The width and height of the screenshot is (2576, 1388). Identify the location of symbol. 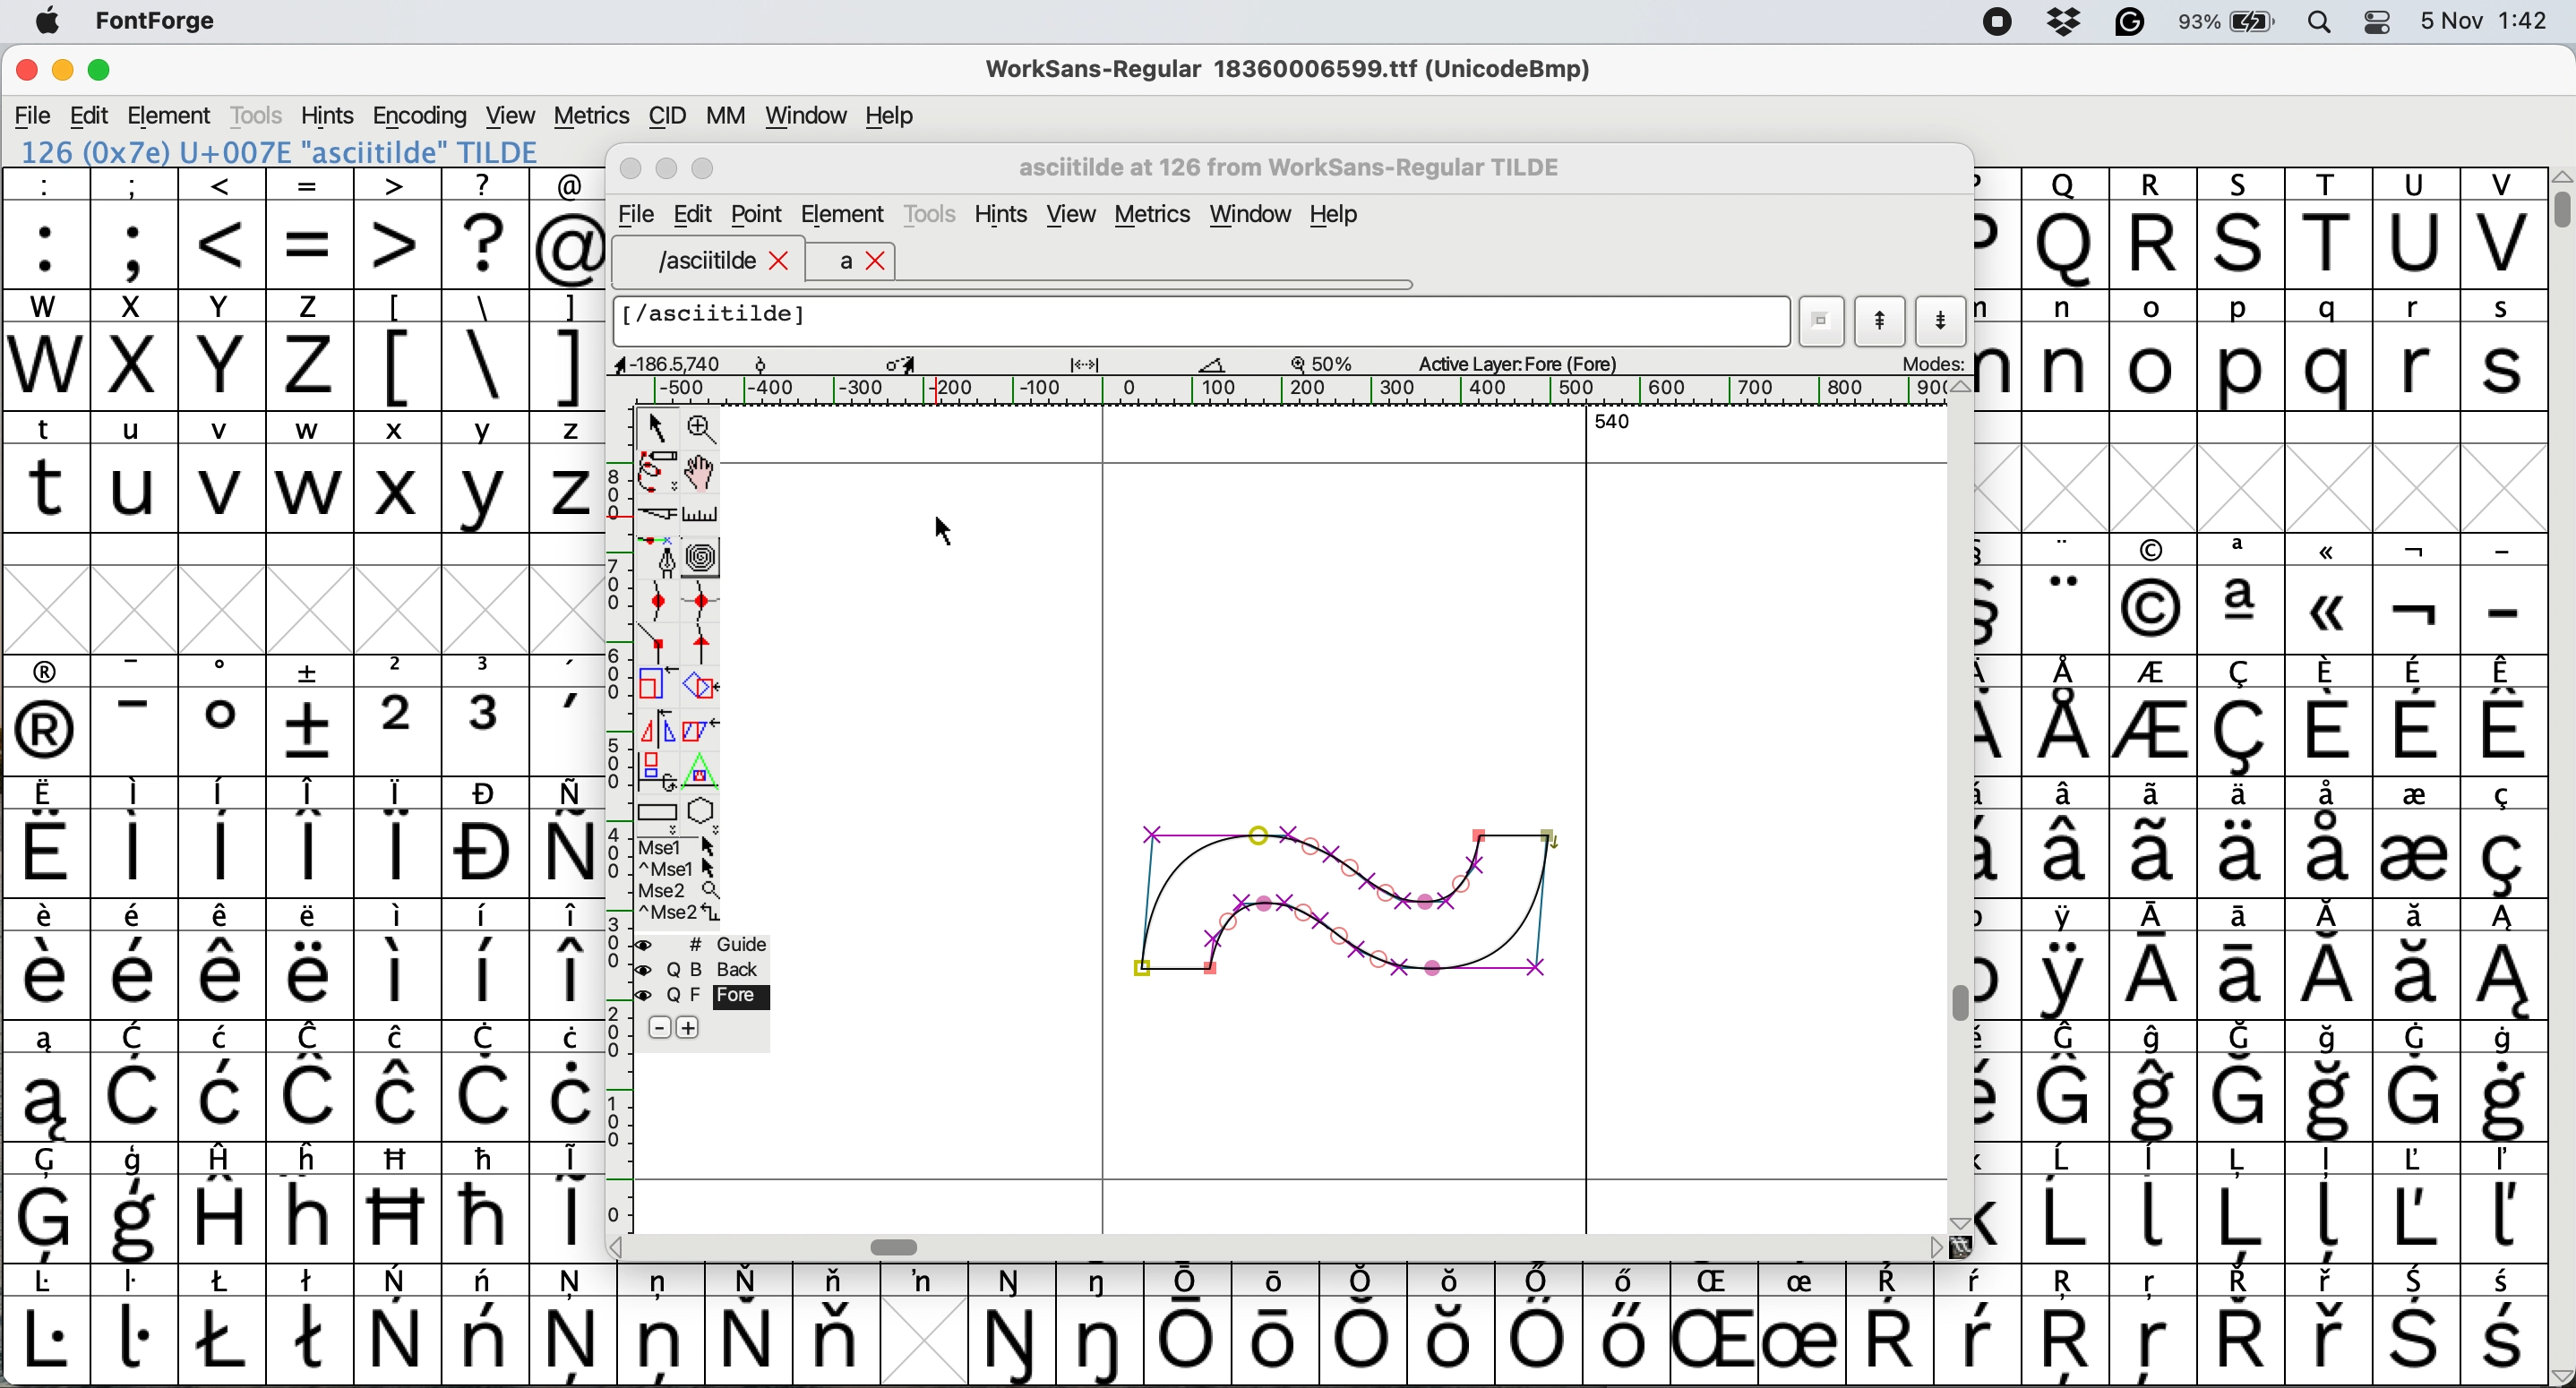
(568, 960).